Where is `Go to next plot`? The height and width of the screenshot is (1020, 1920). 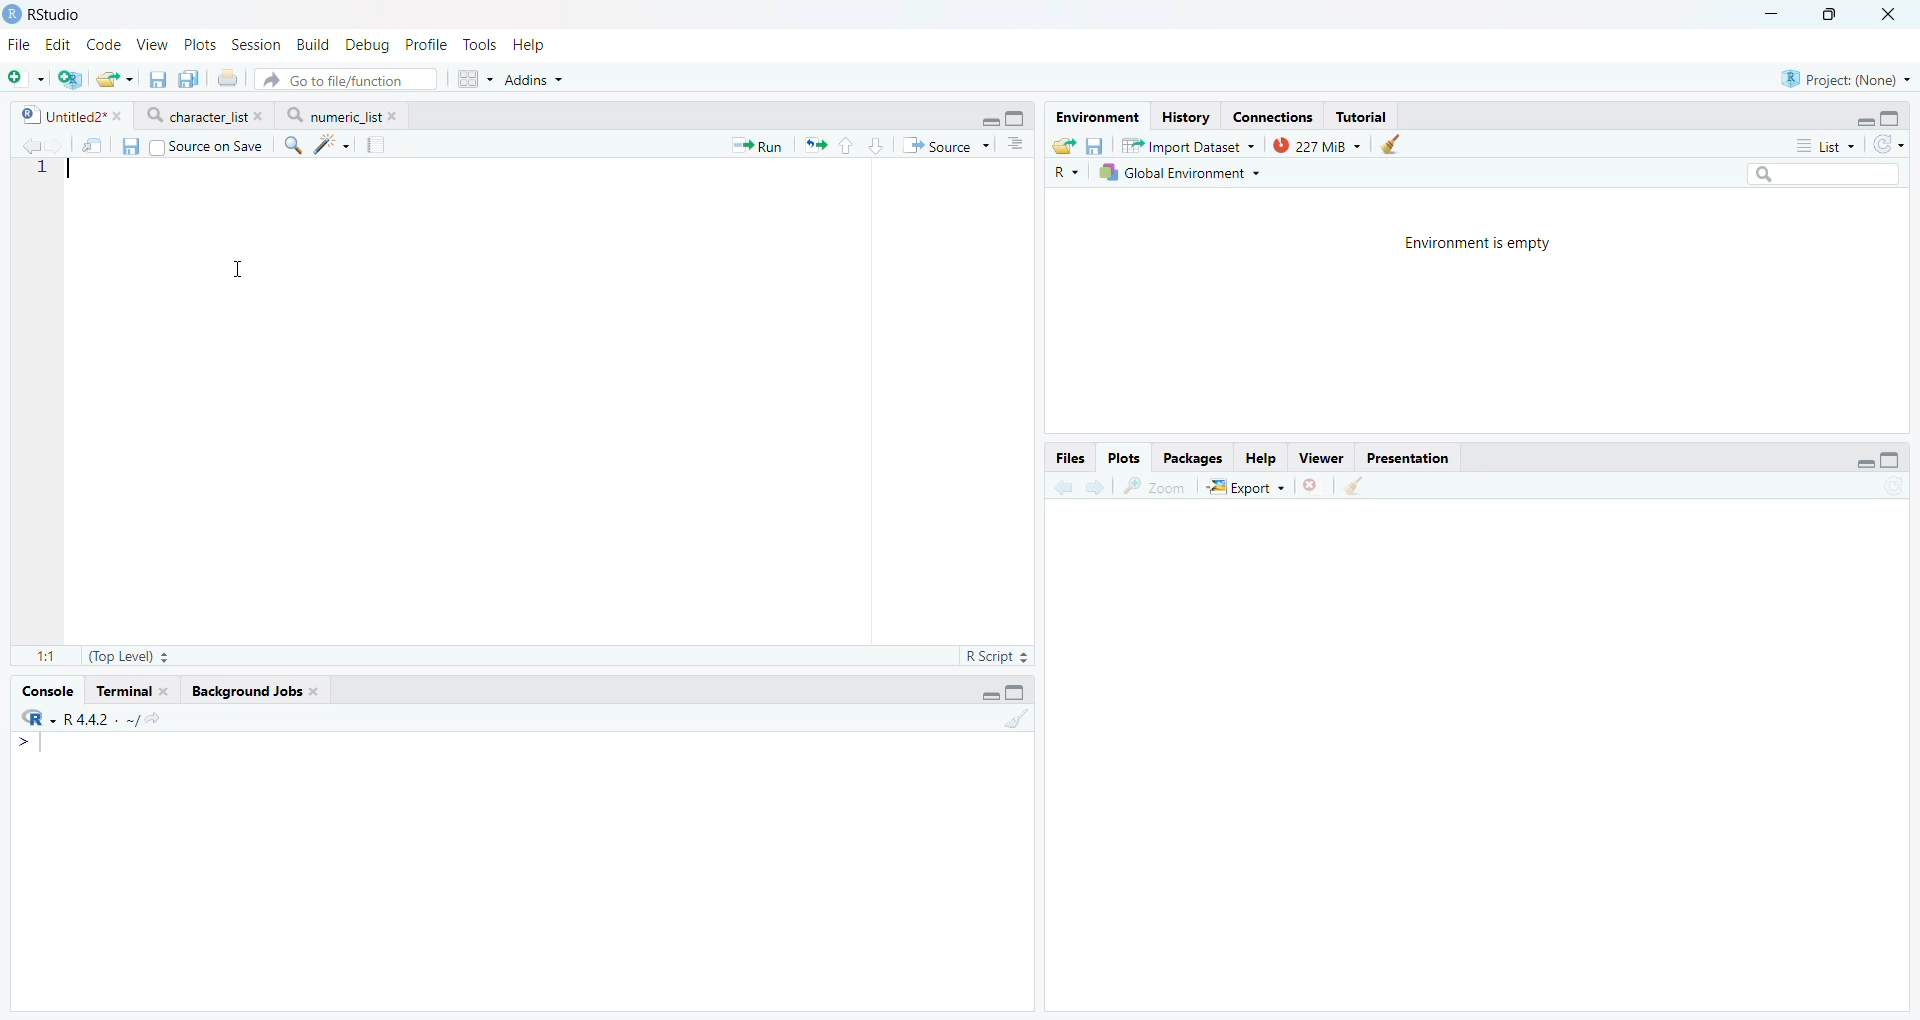 Go to next plot is located at coordinates (1095, 486).